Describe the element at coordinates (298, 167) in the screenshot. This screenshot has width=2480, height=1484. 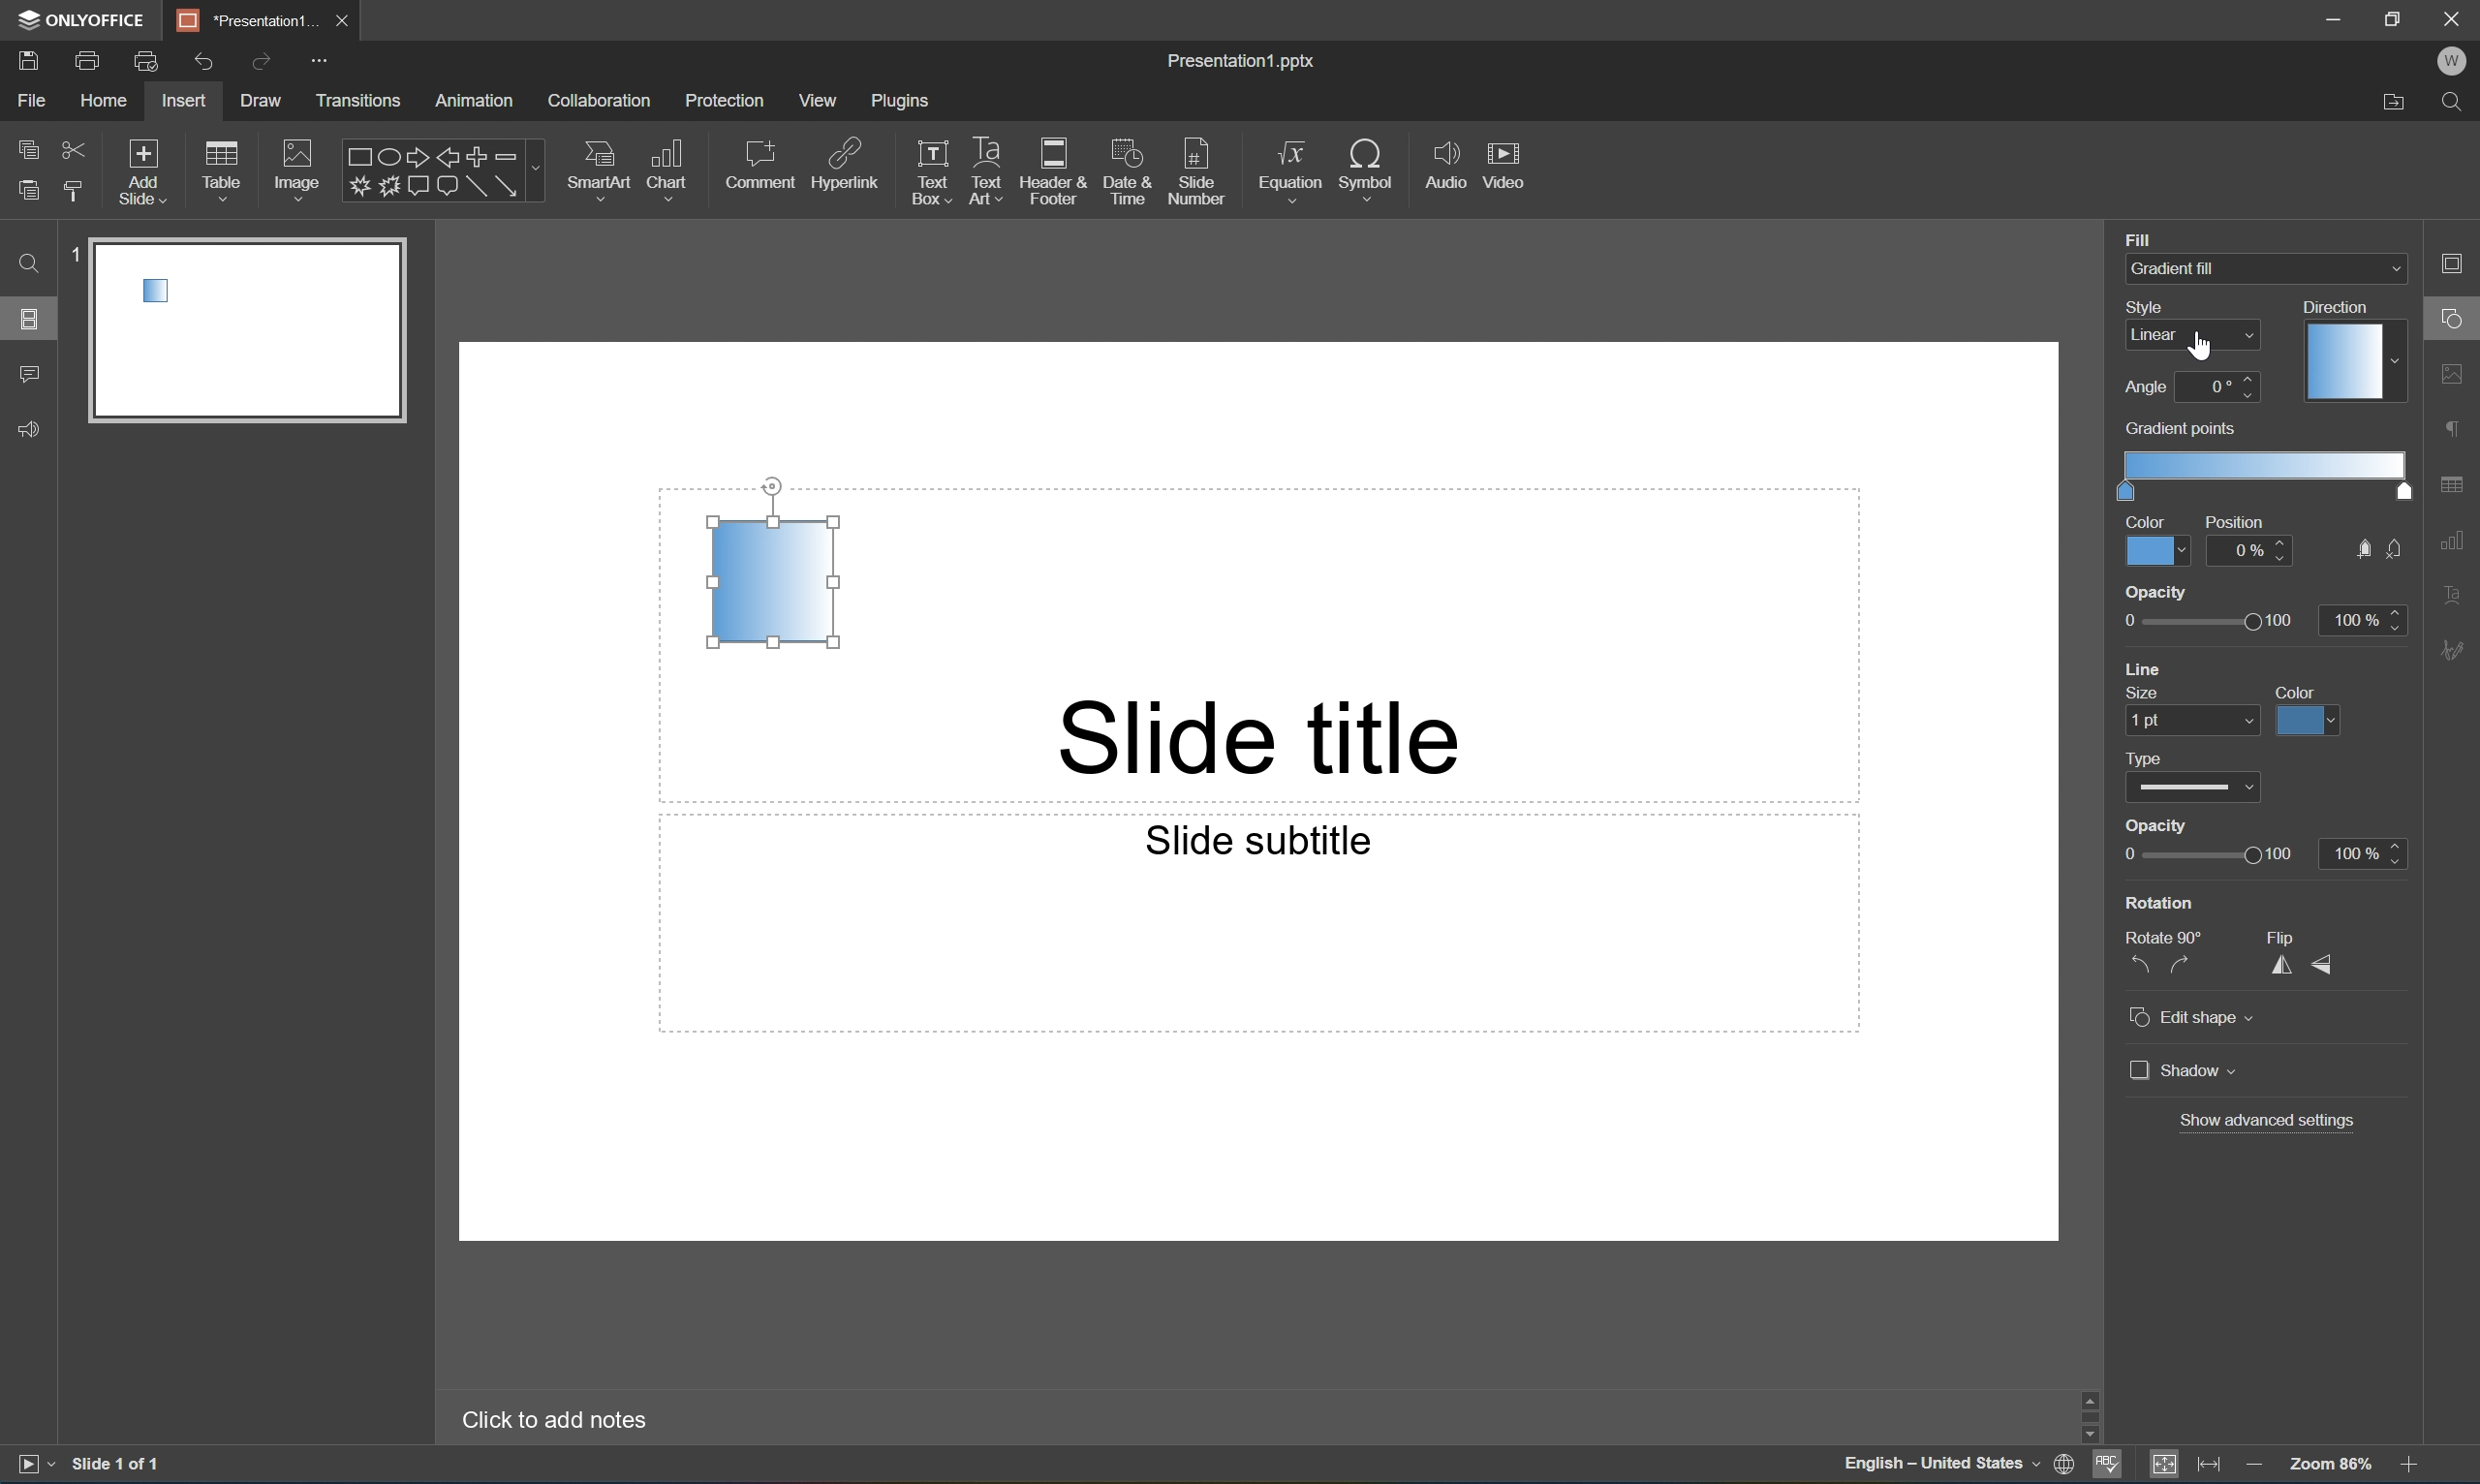
I see `Image` at that location.